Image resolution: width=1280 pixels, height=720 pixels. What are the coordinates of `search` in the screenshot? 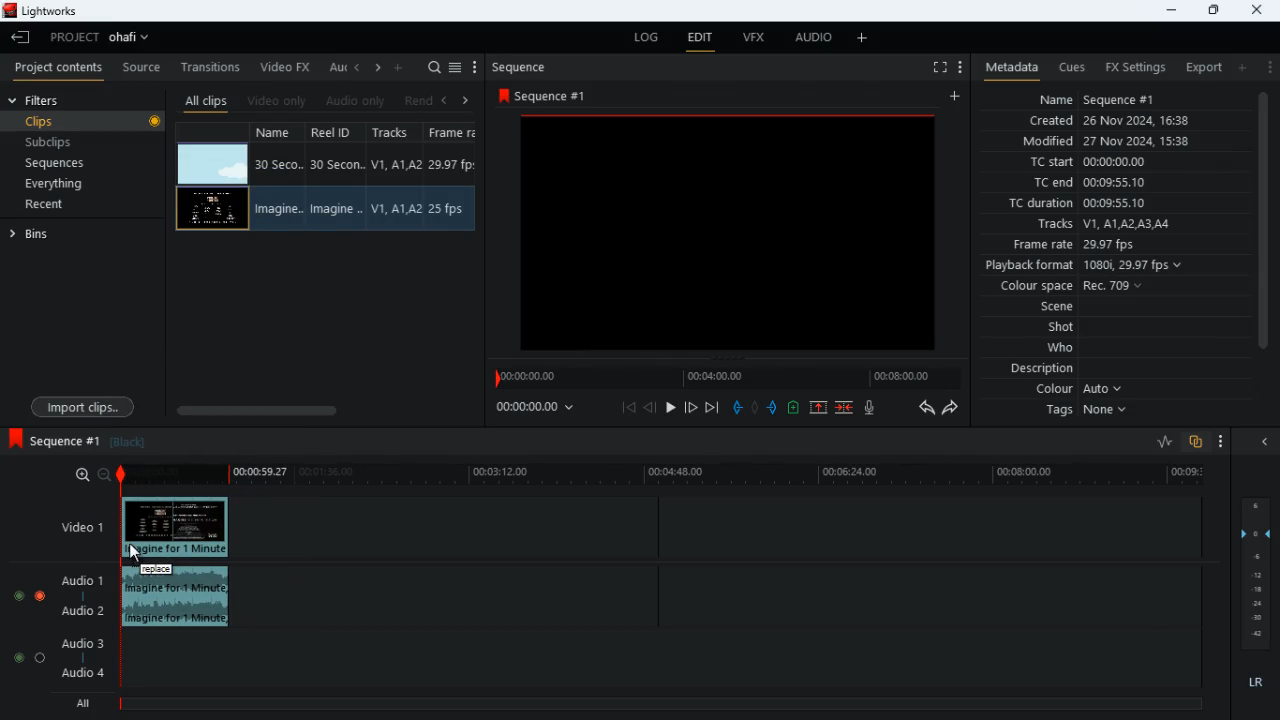 It's located at (435, 65).